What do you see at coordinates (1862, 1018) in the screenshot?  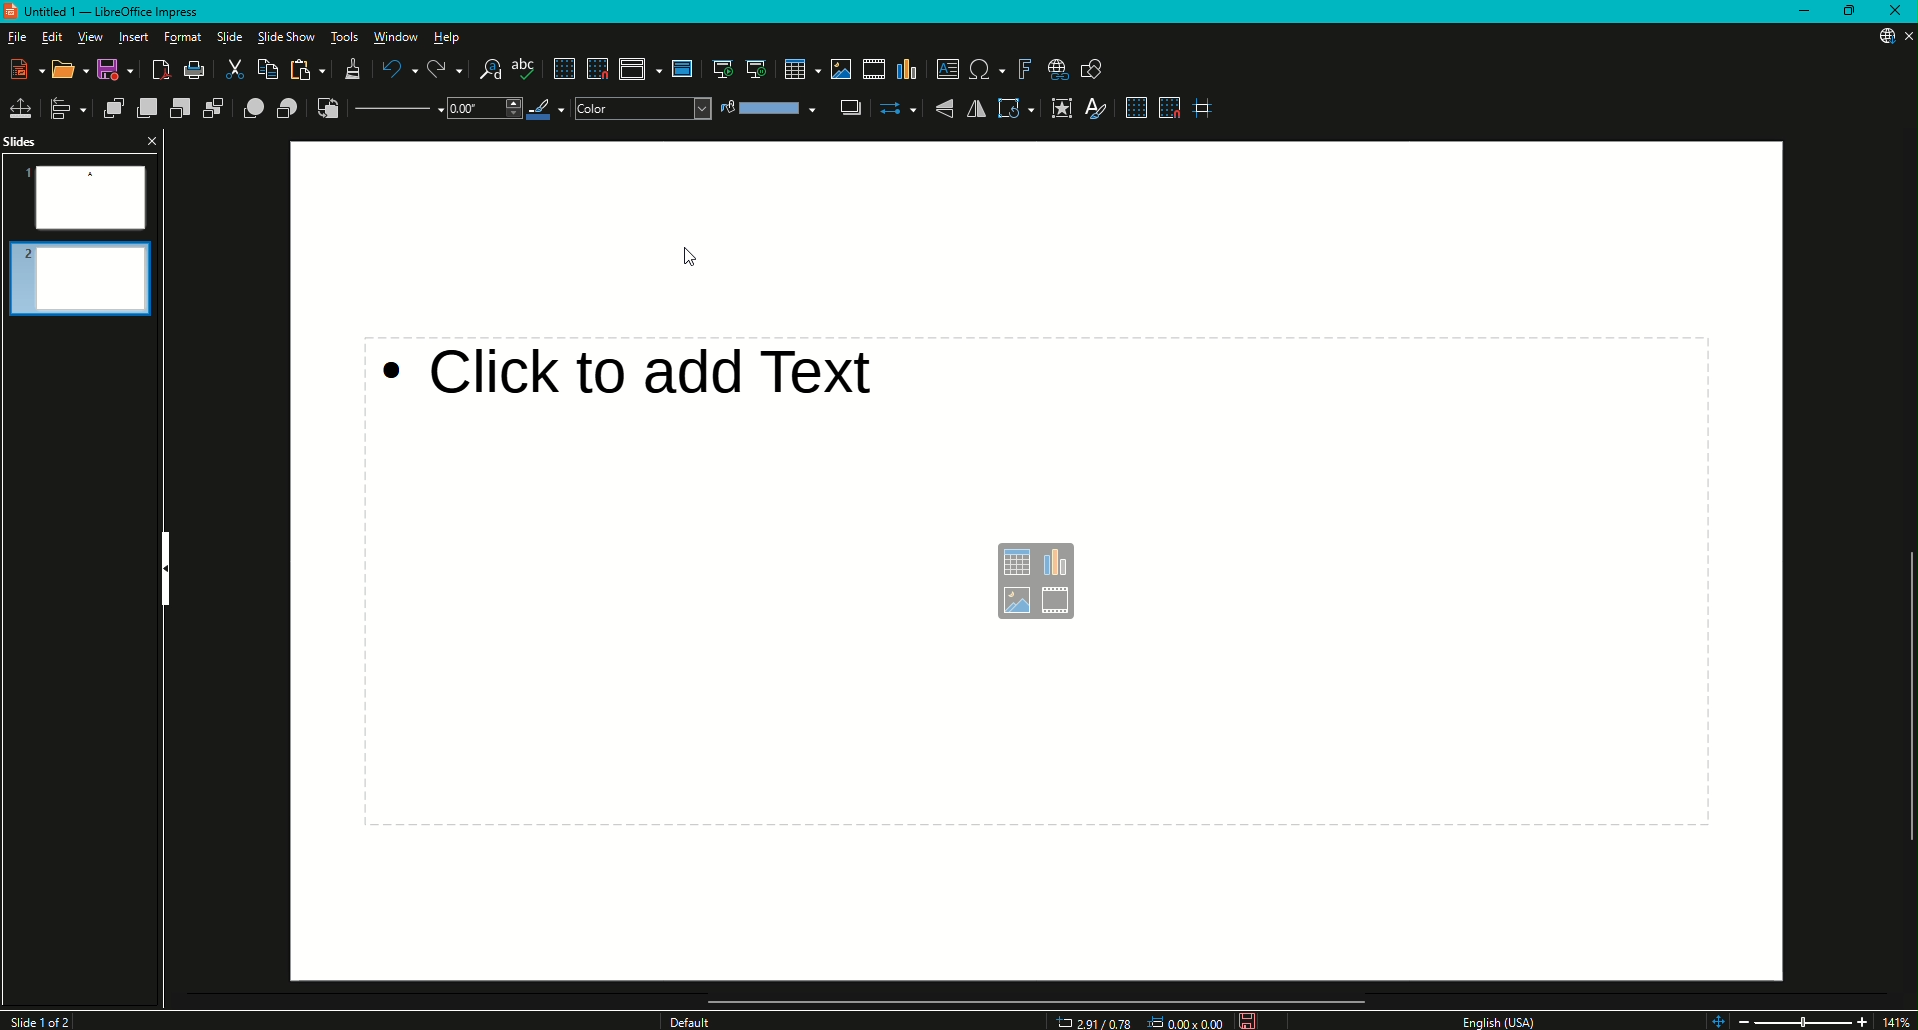 I see `Zoom In` at bounding box center [1862, 1018].